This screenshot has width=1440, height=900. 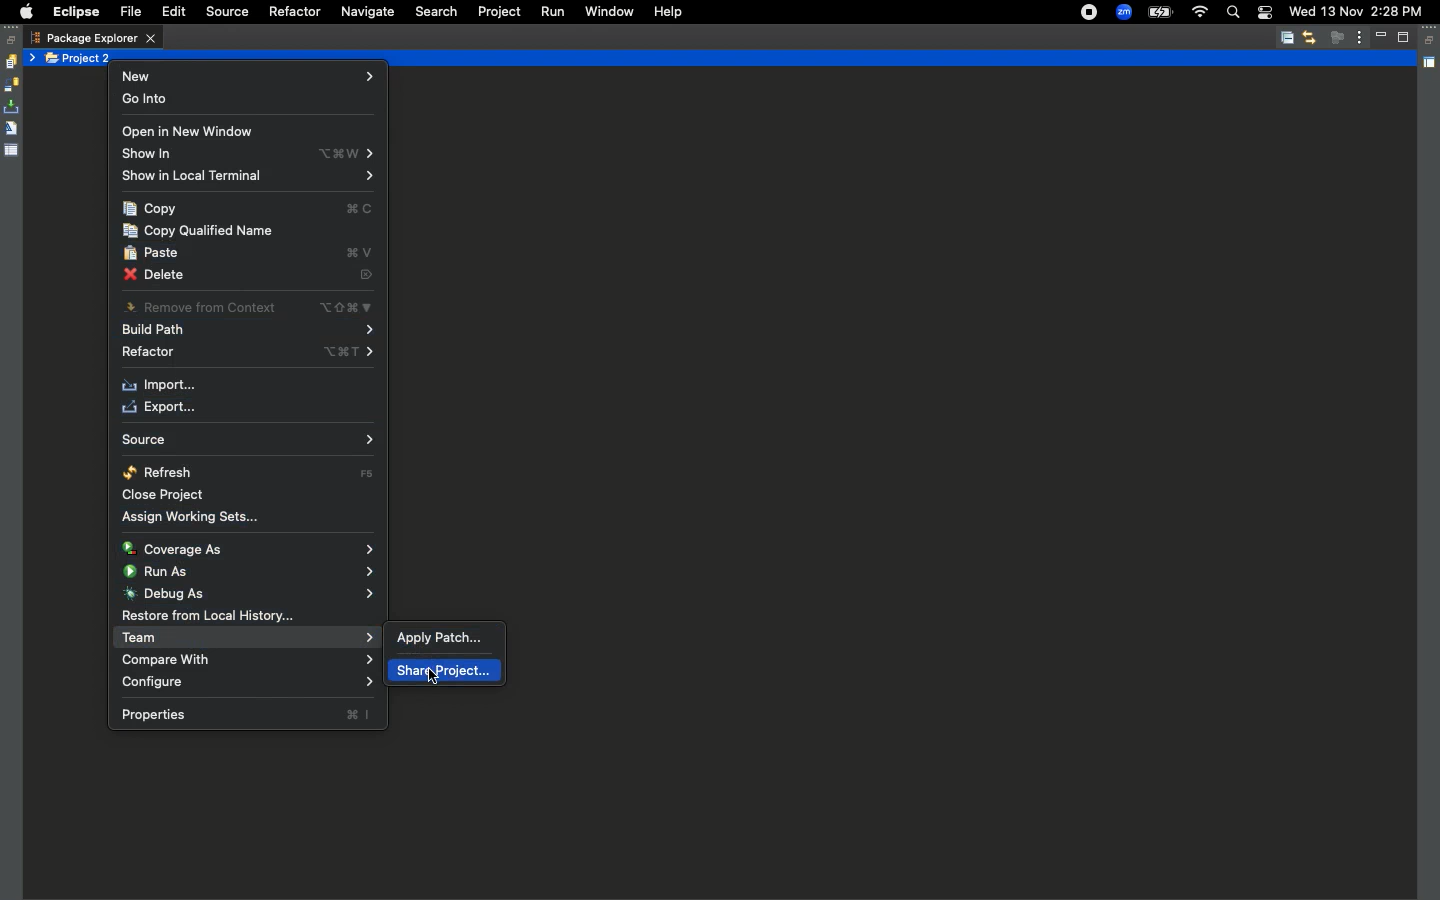 I want to click on Coverage as, so click(x=251, y=549).